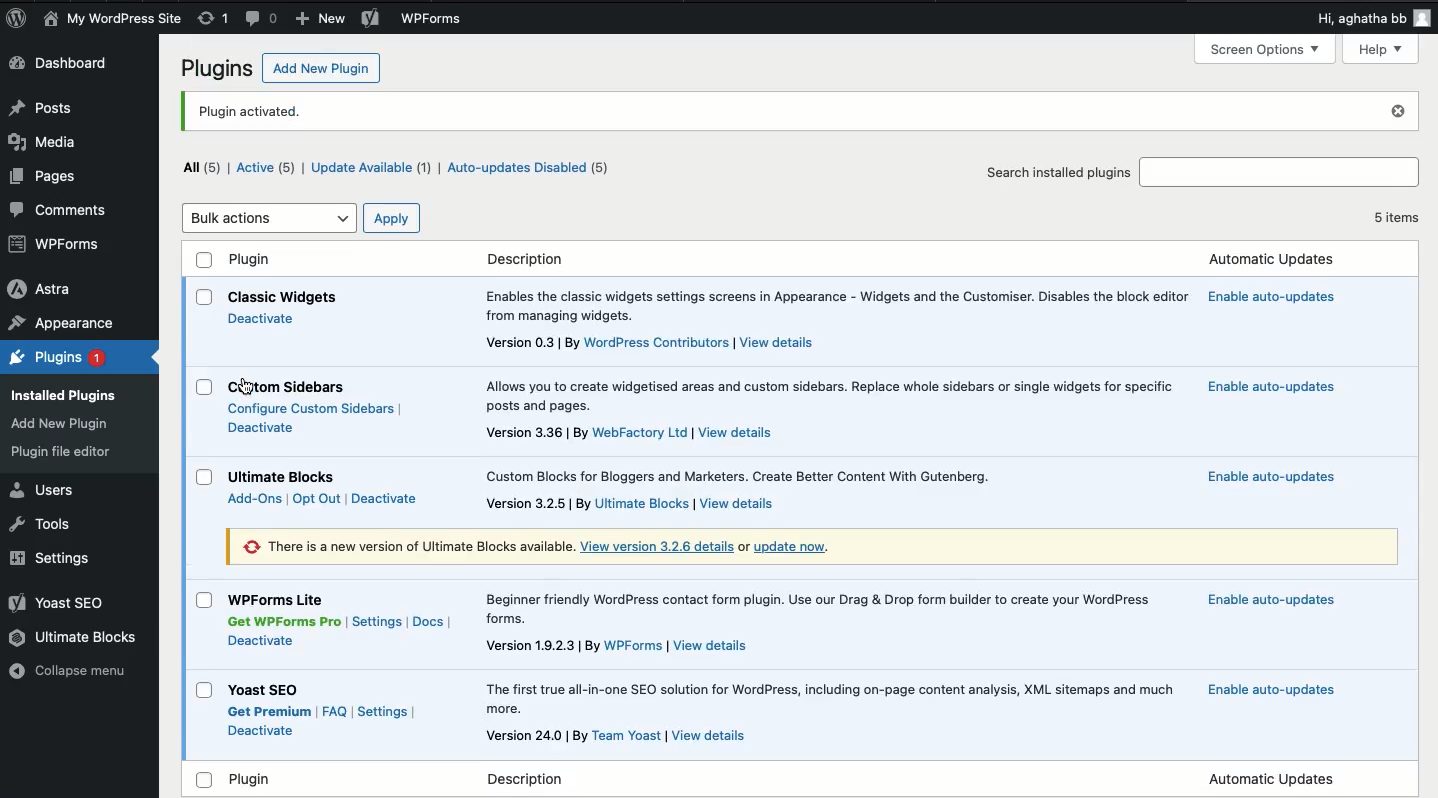  What do you see at coordinates (270, 218) in the screenshot?
I see `Bulk actions` at bounding box center [270, 218].